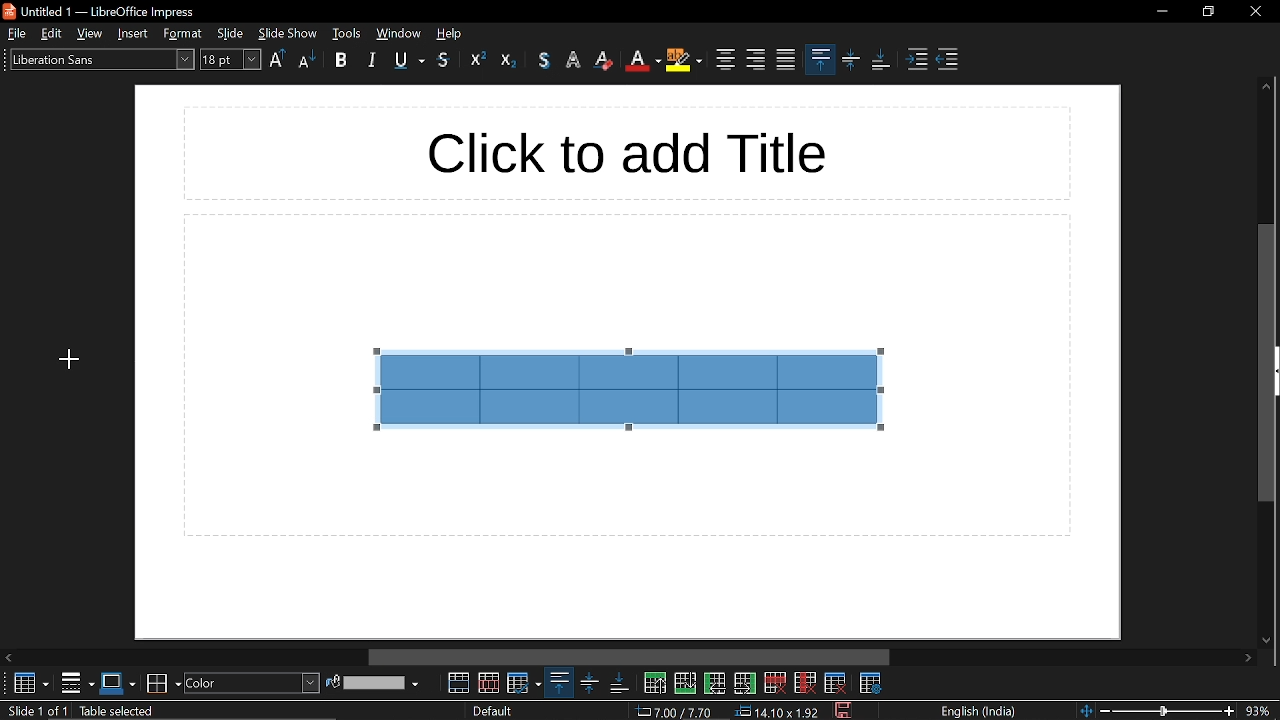 This screenshot has width=1280, height=720. Describe the element at coordinates (494, 711) in the screenshot. I see `slide style` at that location.